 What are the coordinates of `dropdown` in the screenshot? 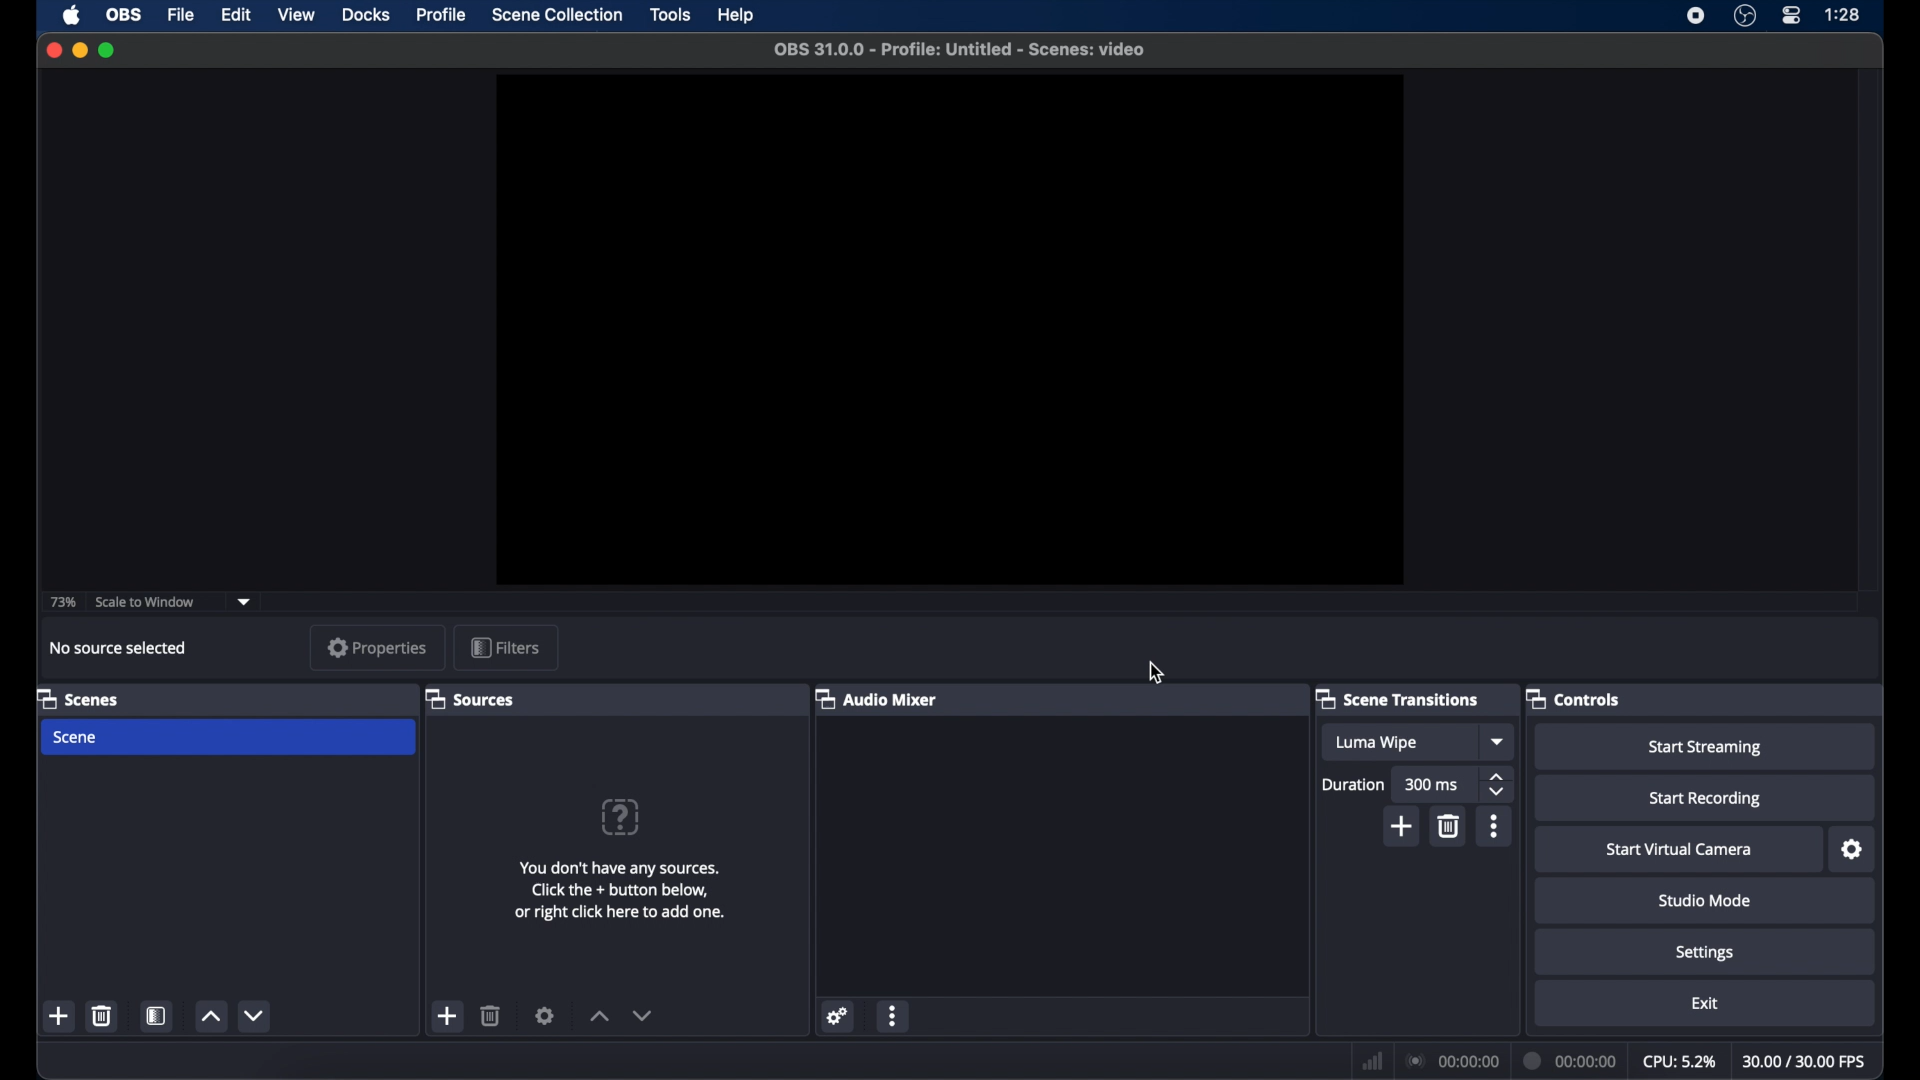 It's located at (1496, 742).